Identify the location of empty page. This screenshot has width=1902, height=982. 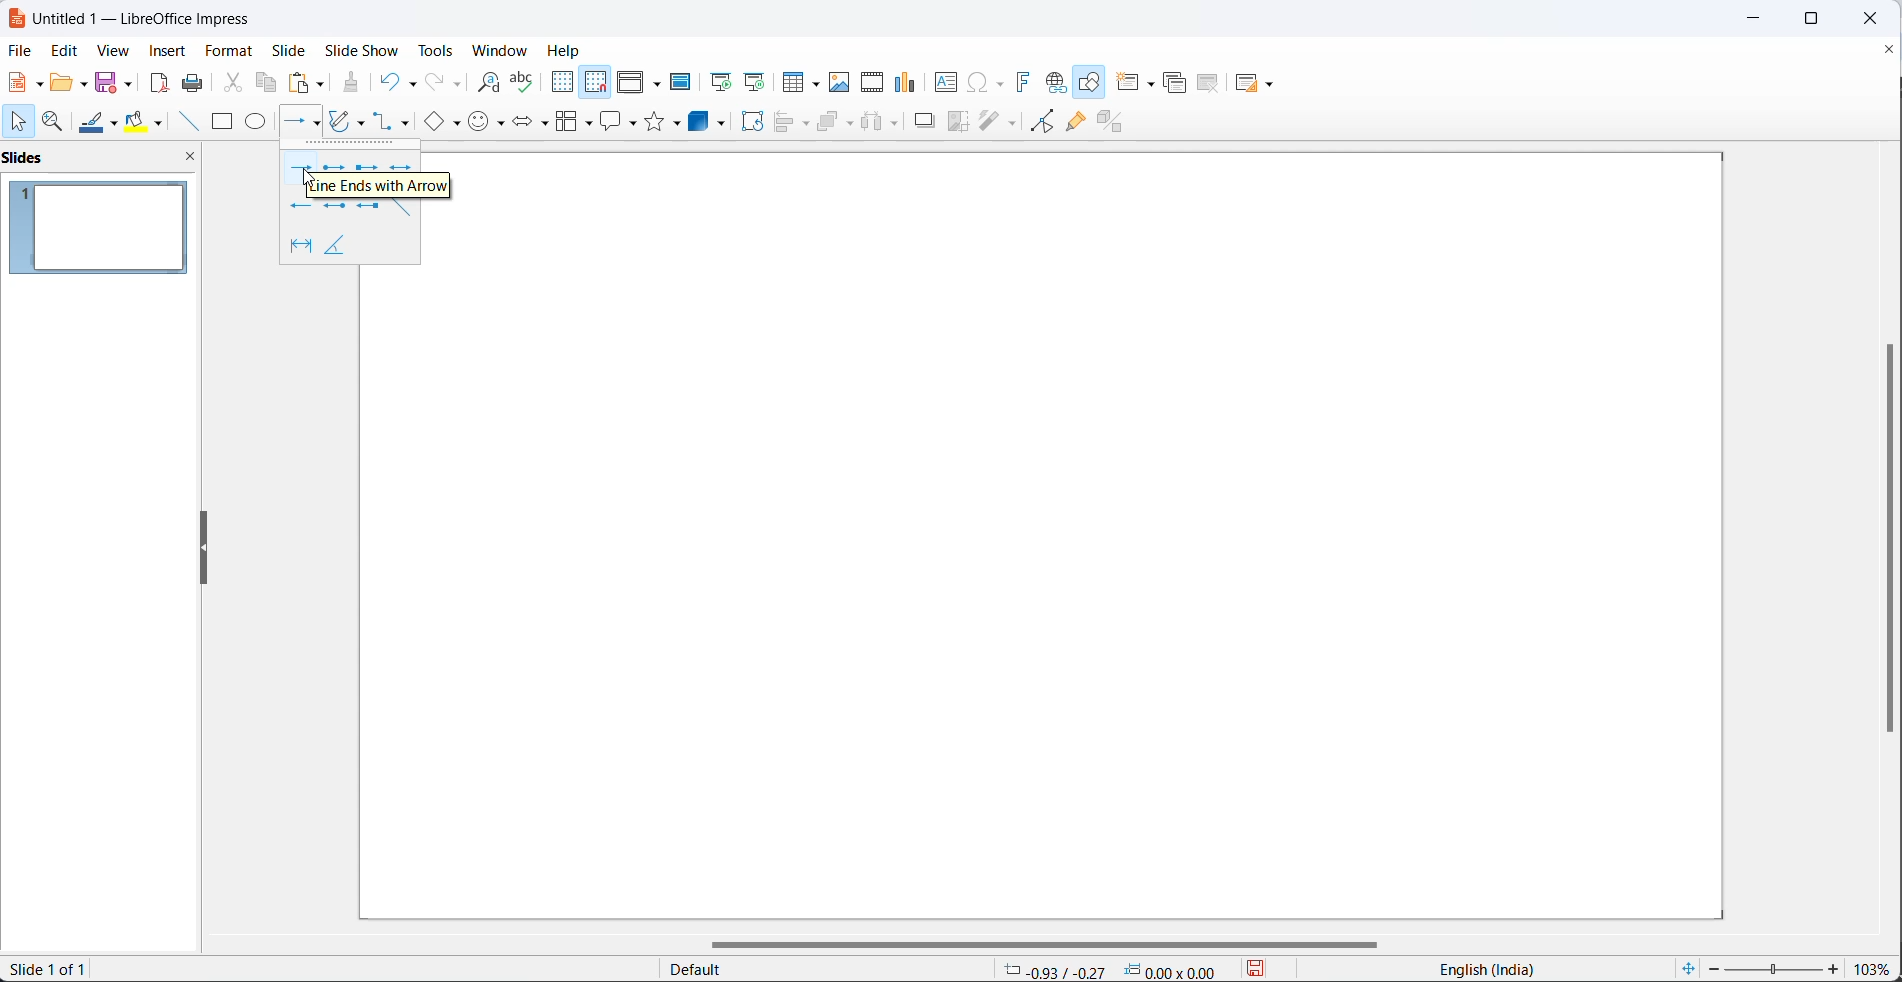
(1091, 554).